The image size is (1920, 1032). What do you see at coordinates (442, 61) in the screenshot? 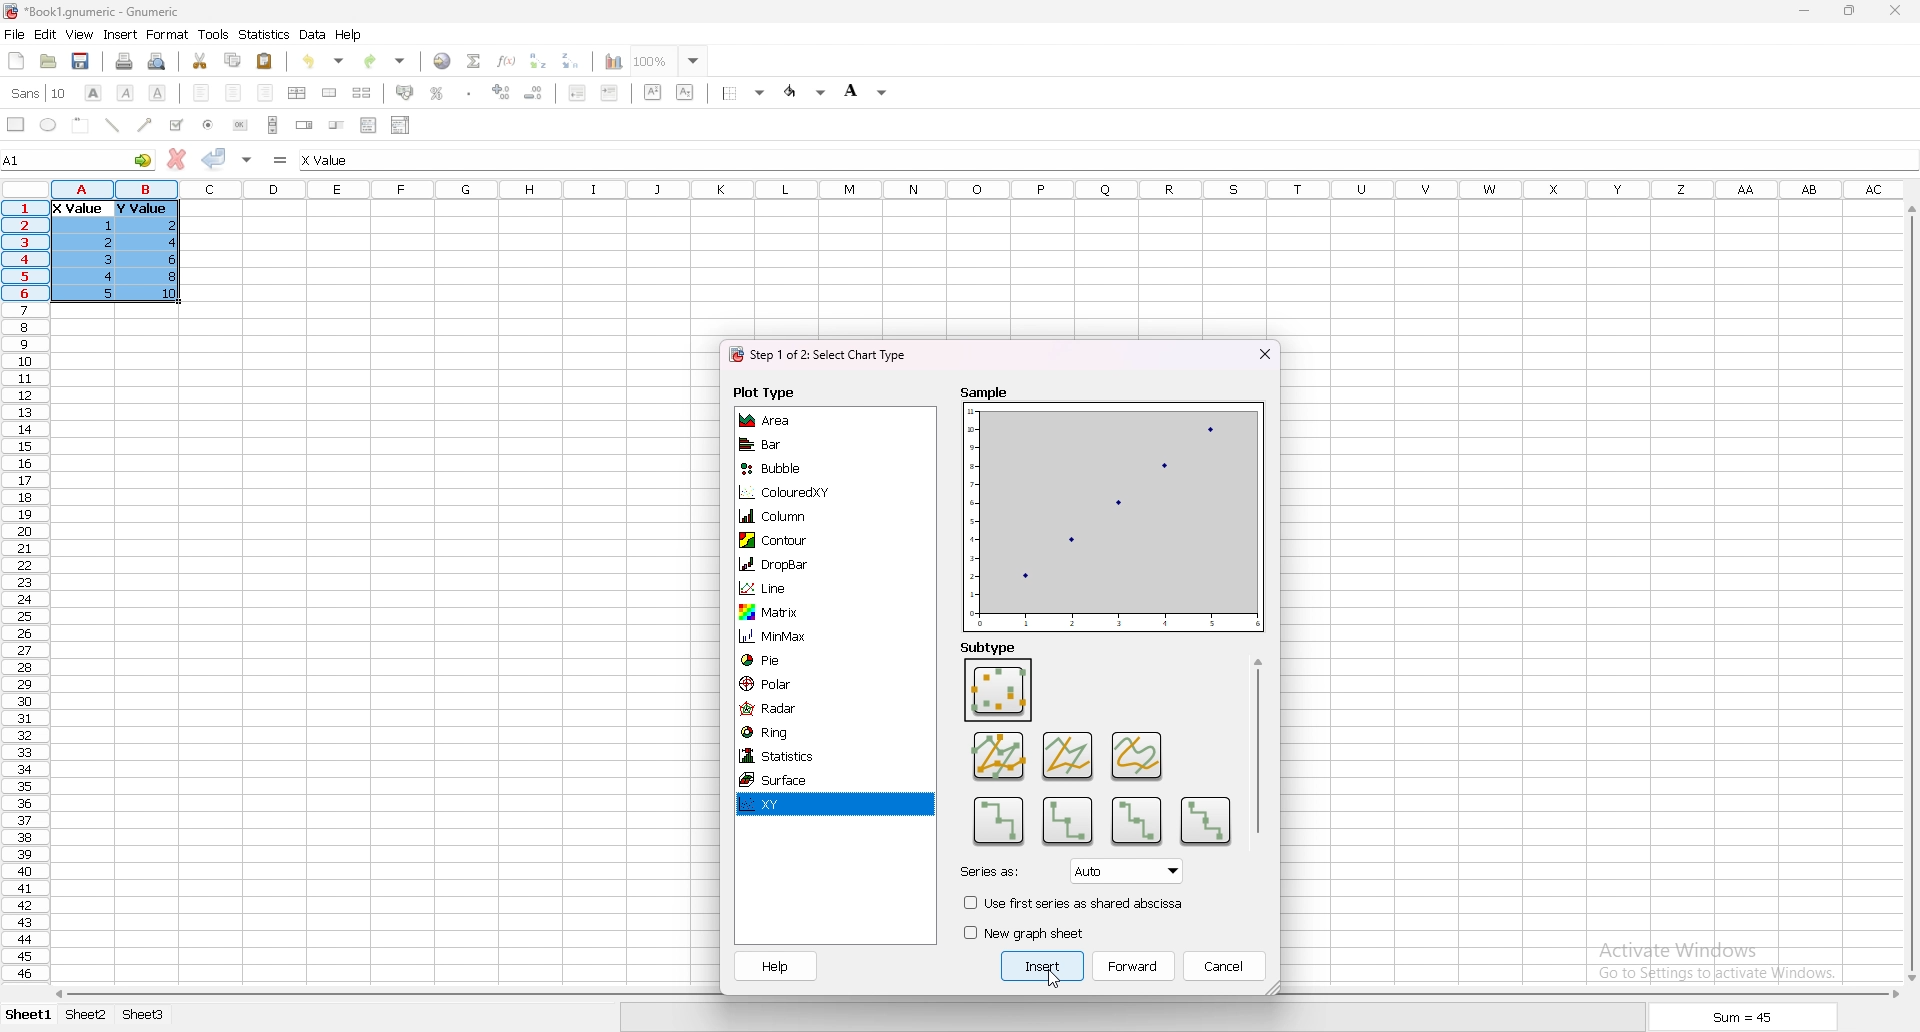
I see `hyperlink` at bounding box center [442, 61].